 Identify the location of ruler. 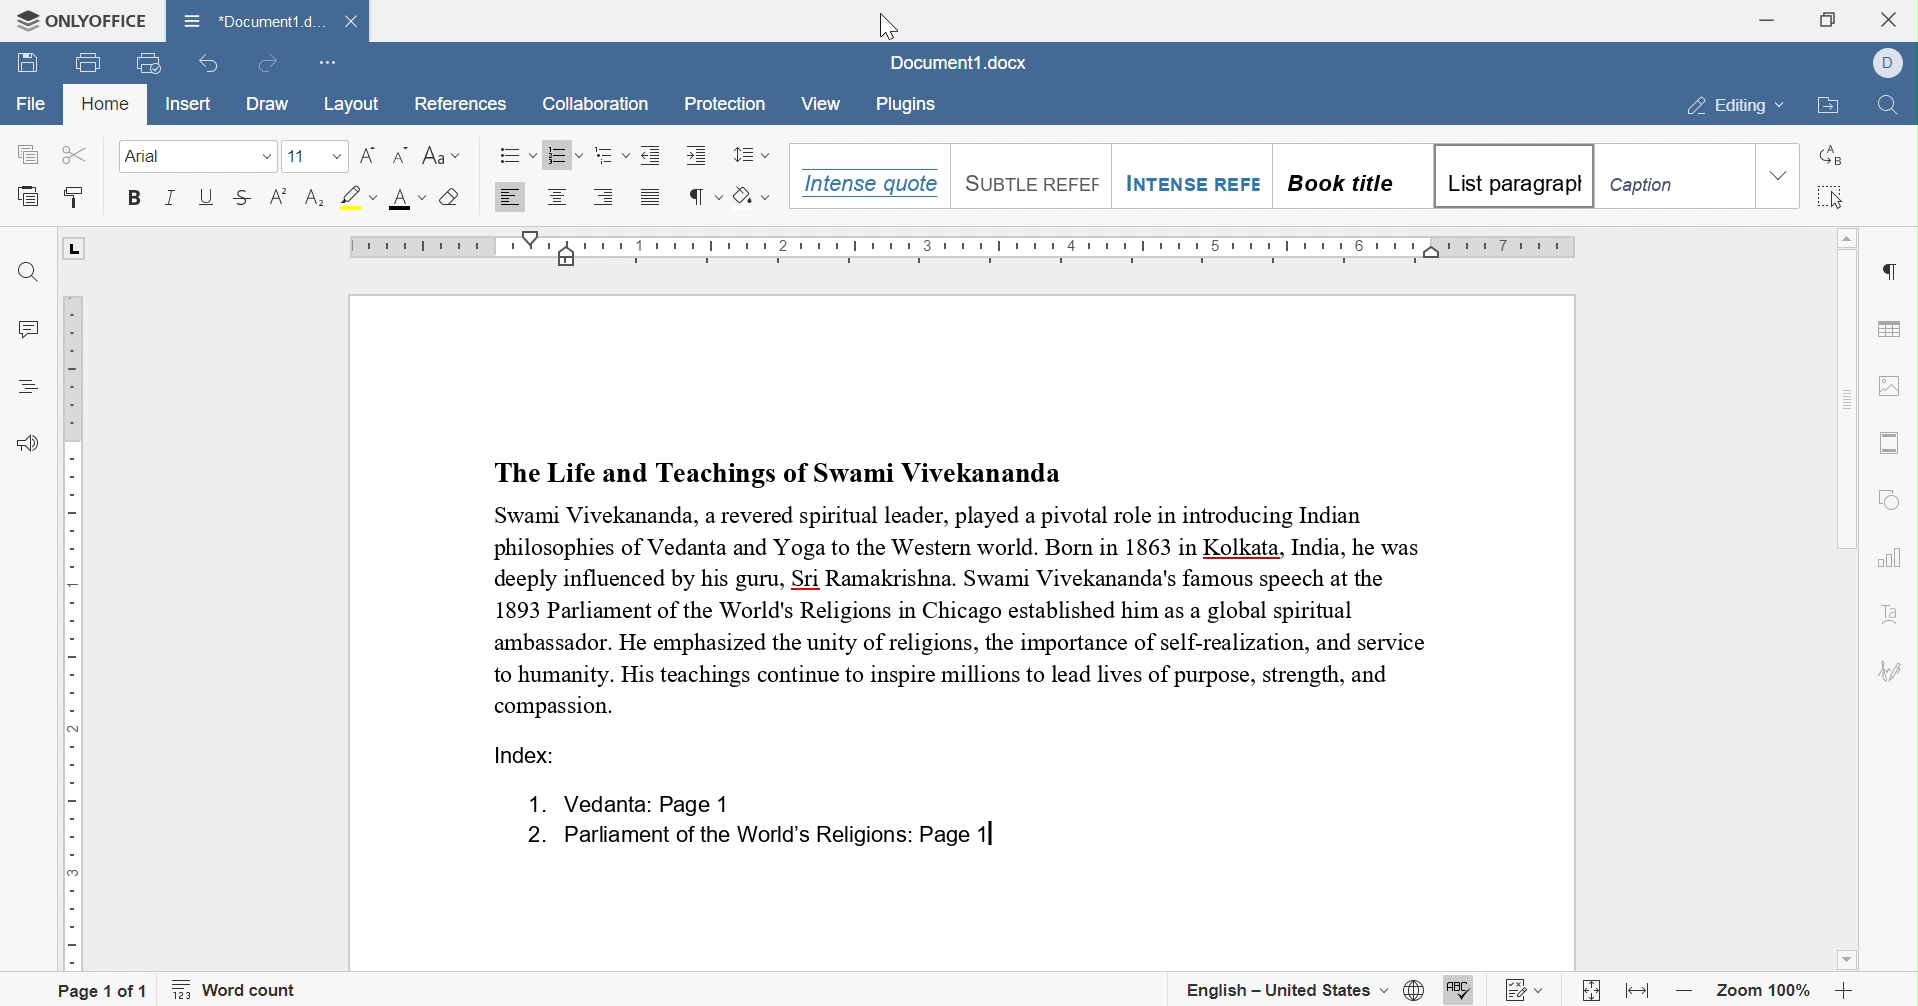
(969, 247).